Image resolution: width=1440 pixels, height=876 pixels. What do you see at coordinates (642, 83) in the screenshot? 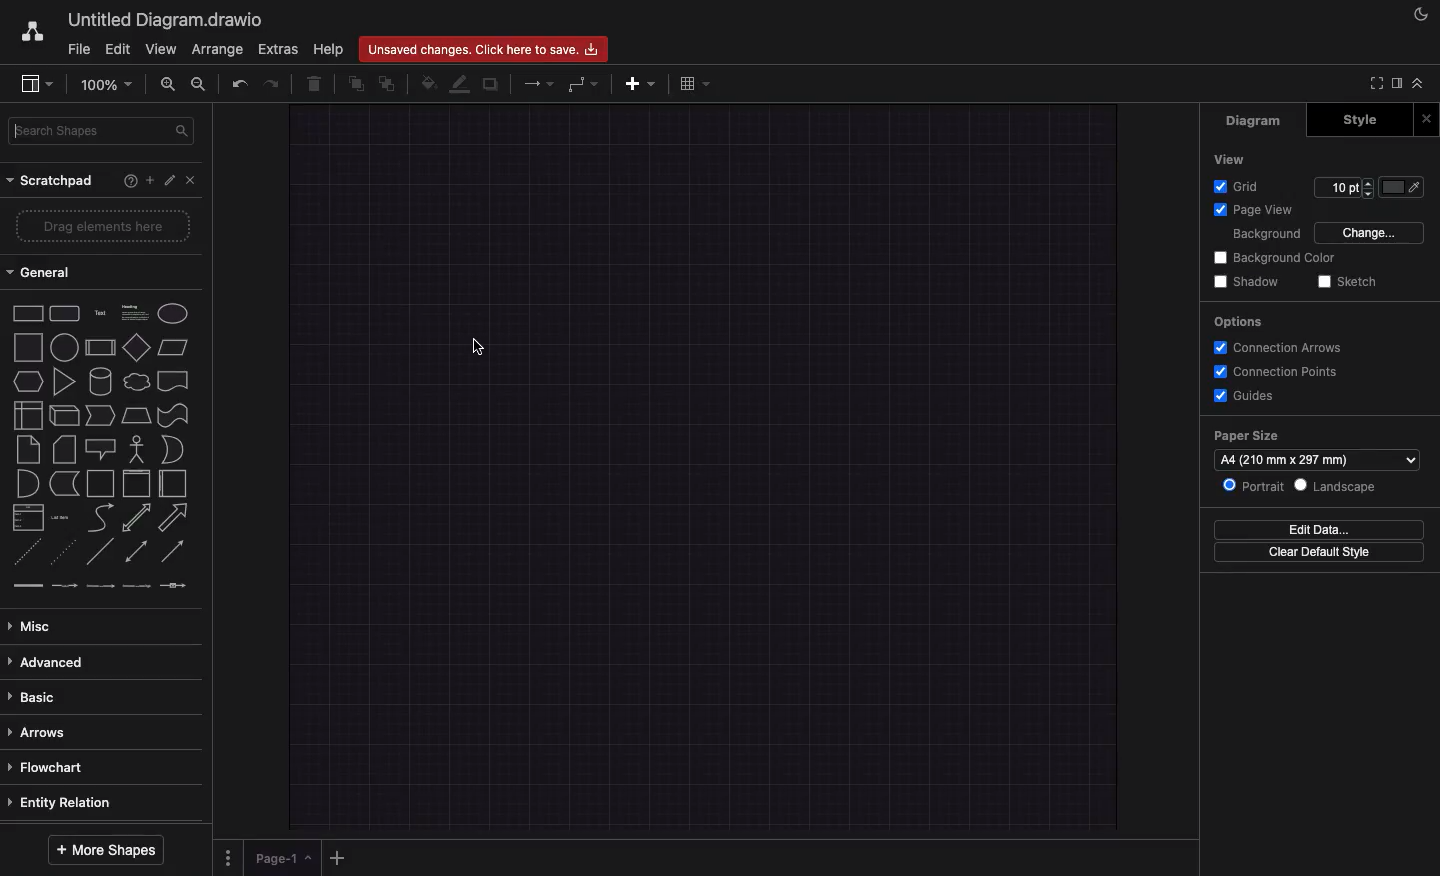
I see `Ad` at bounding box center [642, 83].